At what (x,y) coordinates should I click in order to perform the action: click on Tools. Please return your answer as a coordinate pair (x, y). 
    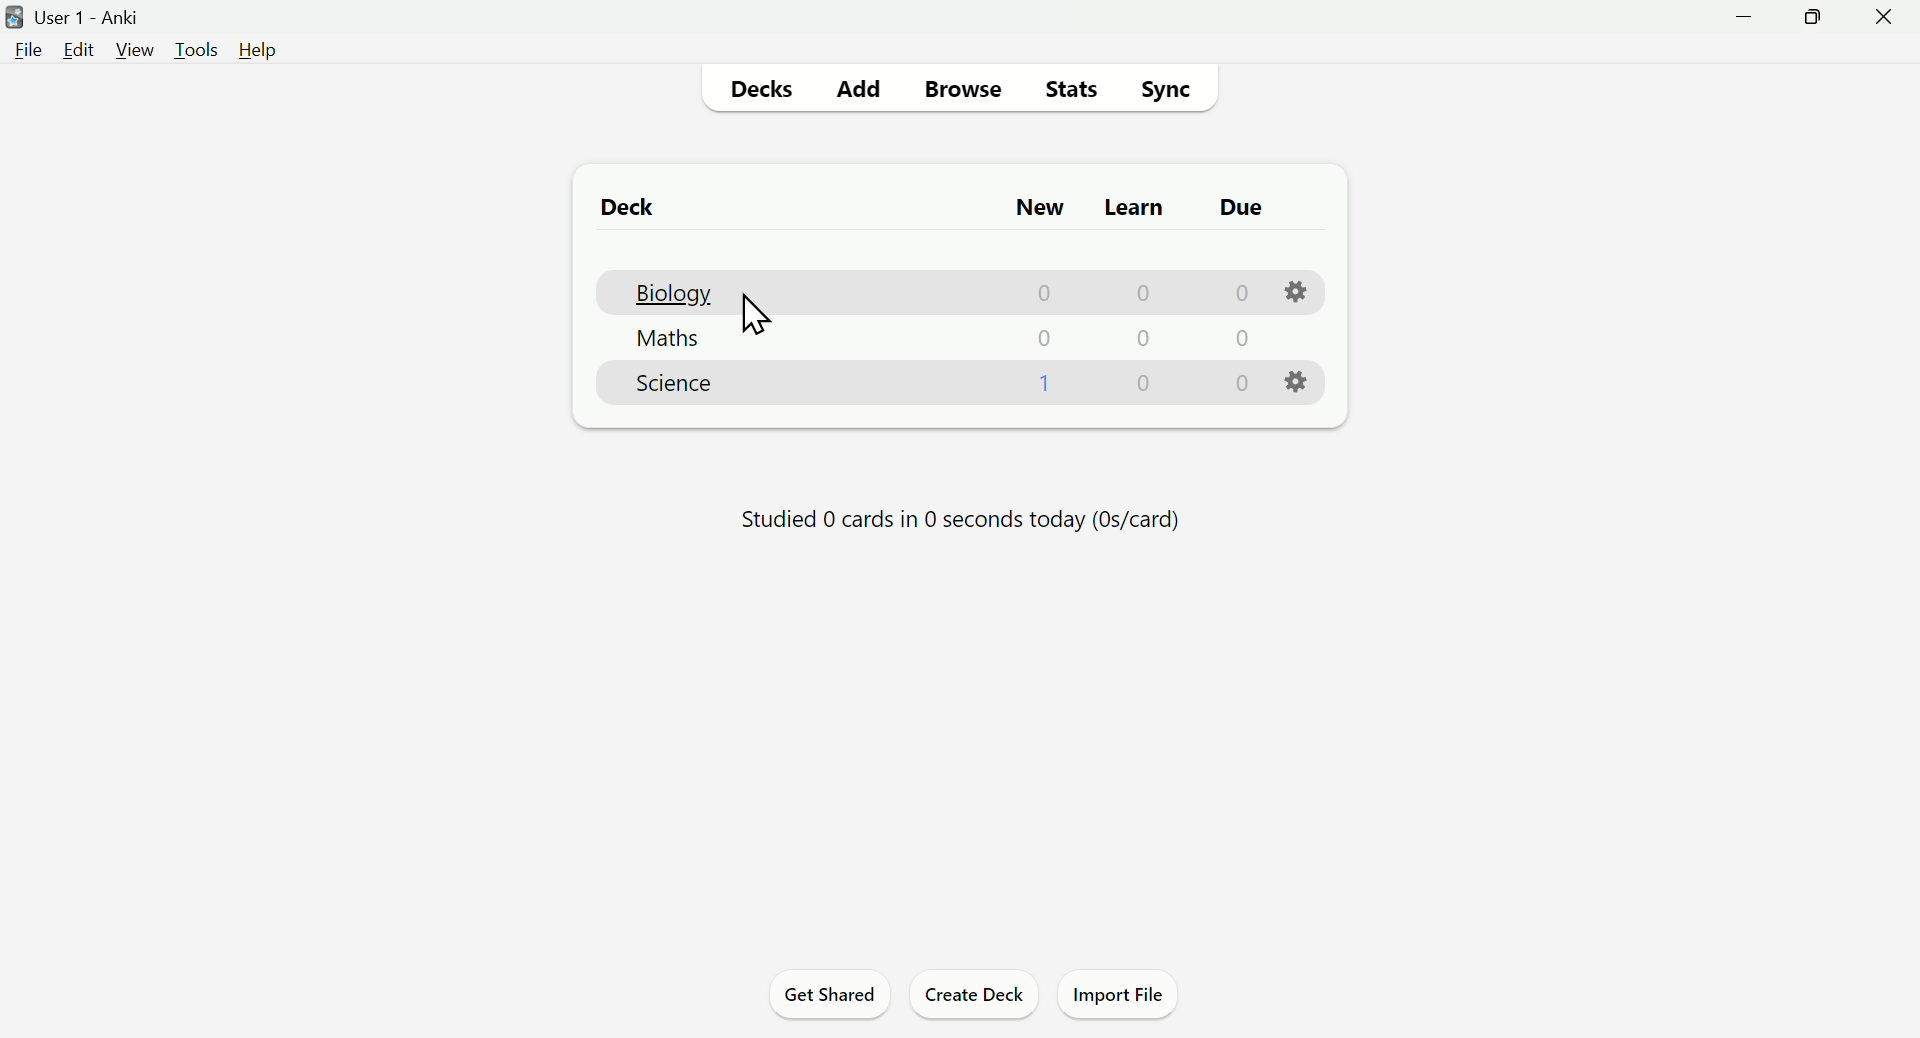
    Looking at the image, I should click on (189, 45).